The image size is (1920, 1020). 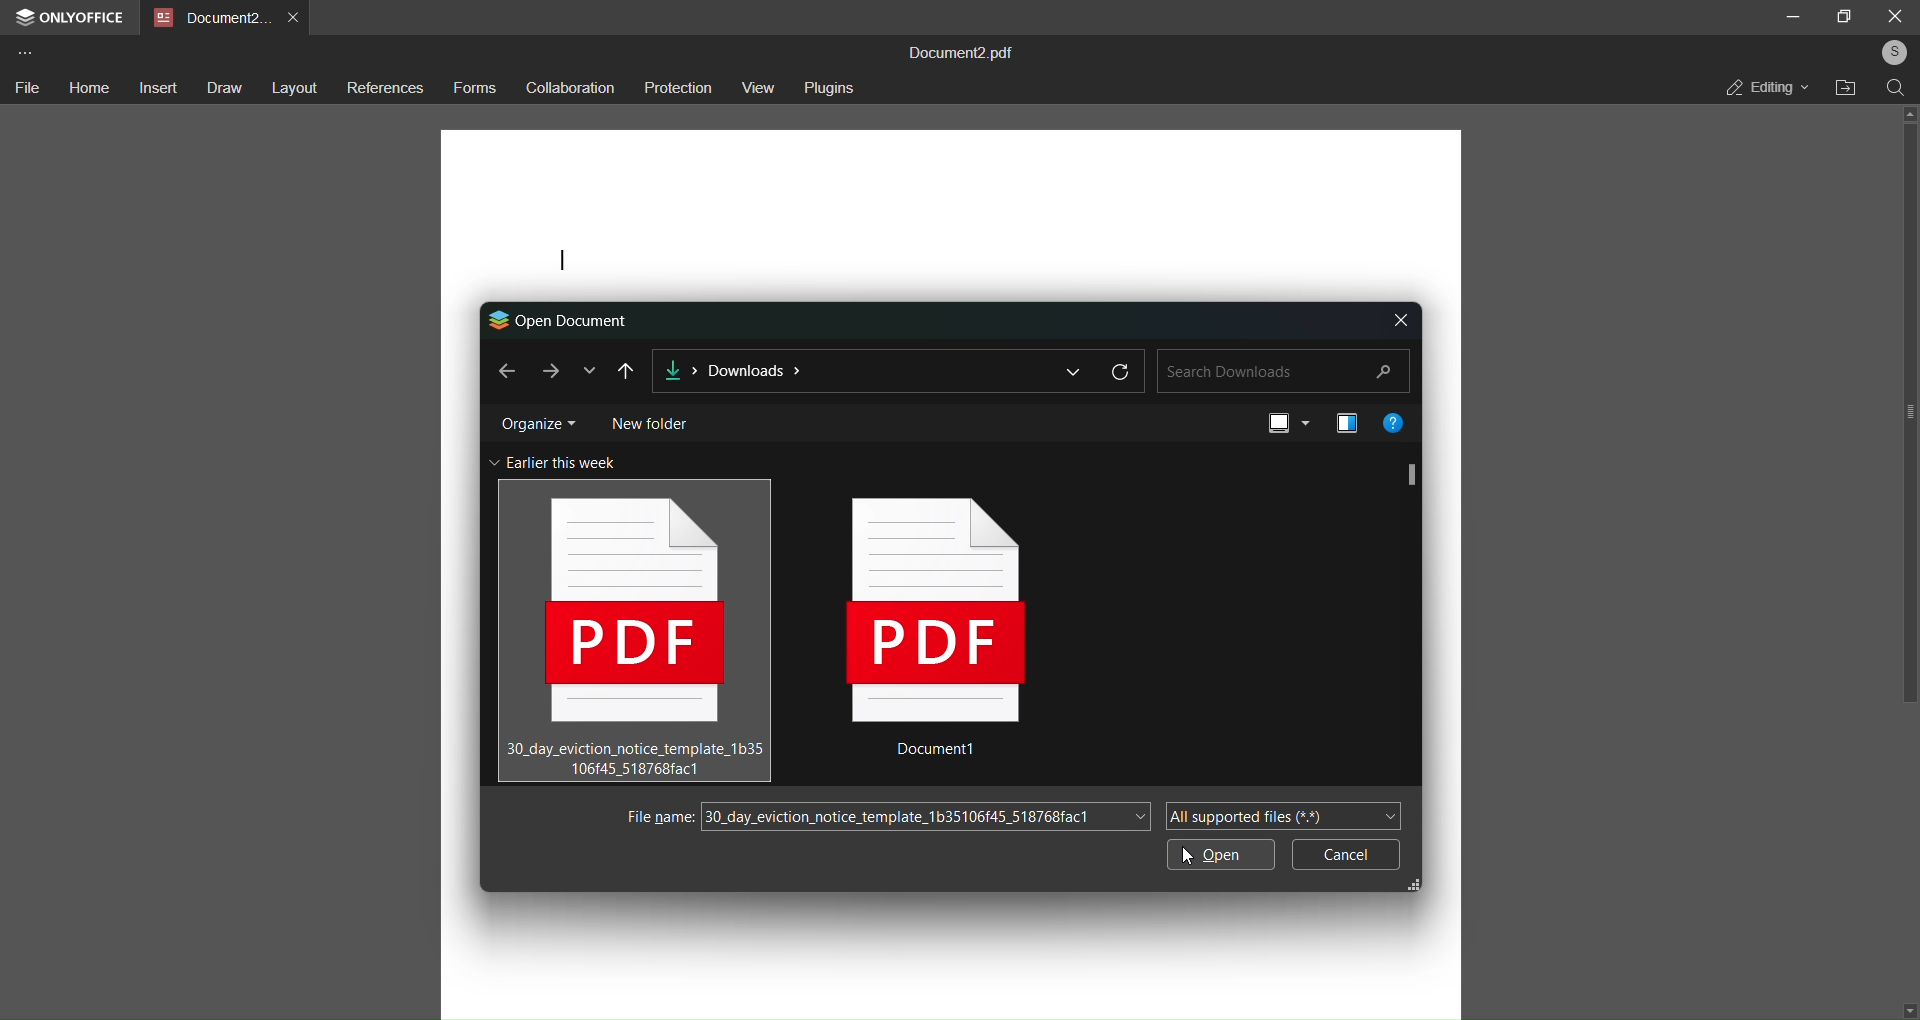 I want to click on preview, so click(x=1342, y=422).